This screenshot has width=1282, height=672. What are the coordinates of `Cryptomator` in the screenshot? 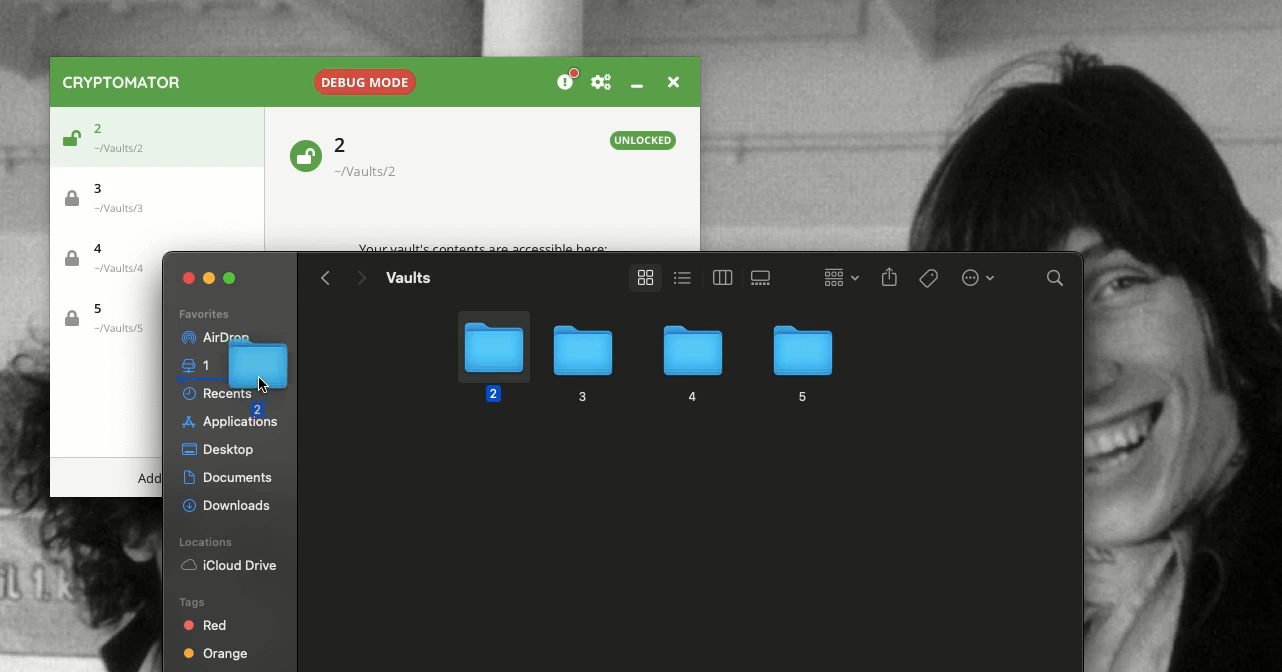 It's located at (123, 82).